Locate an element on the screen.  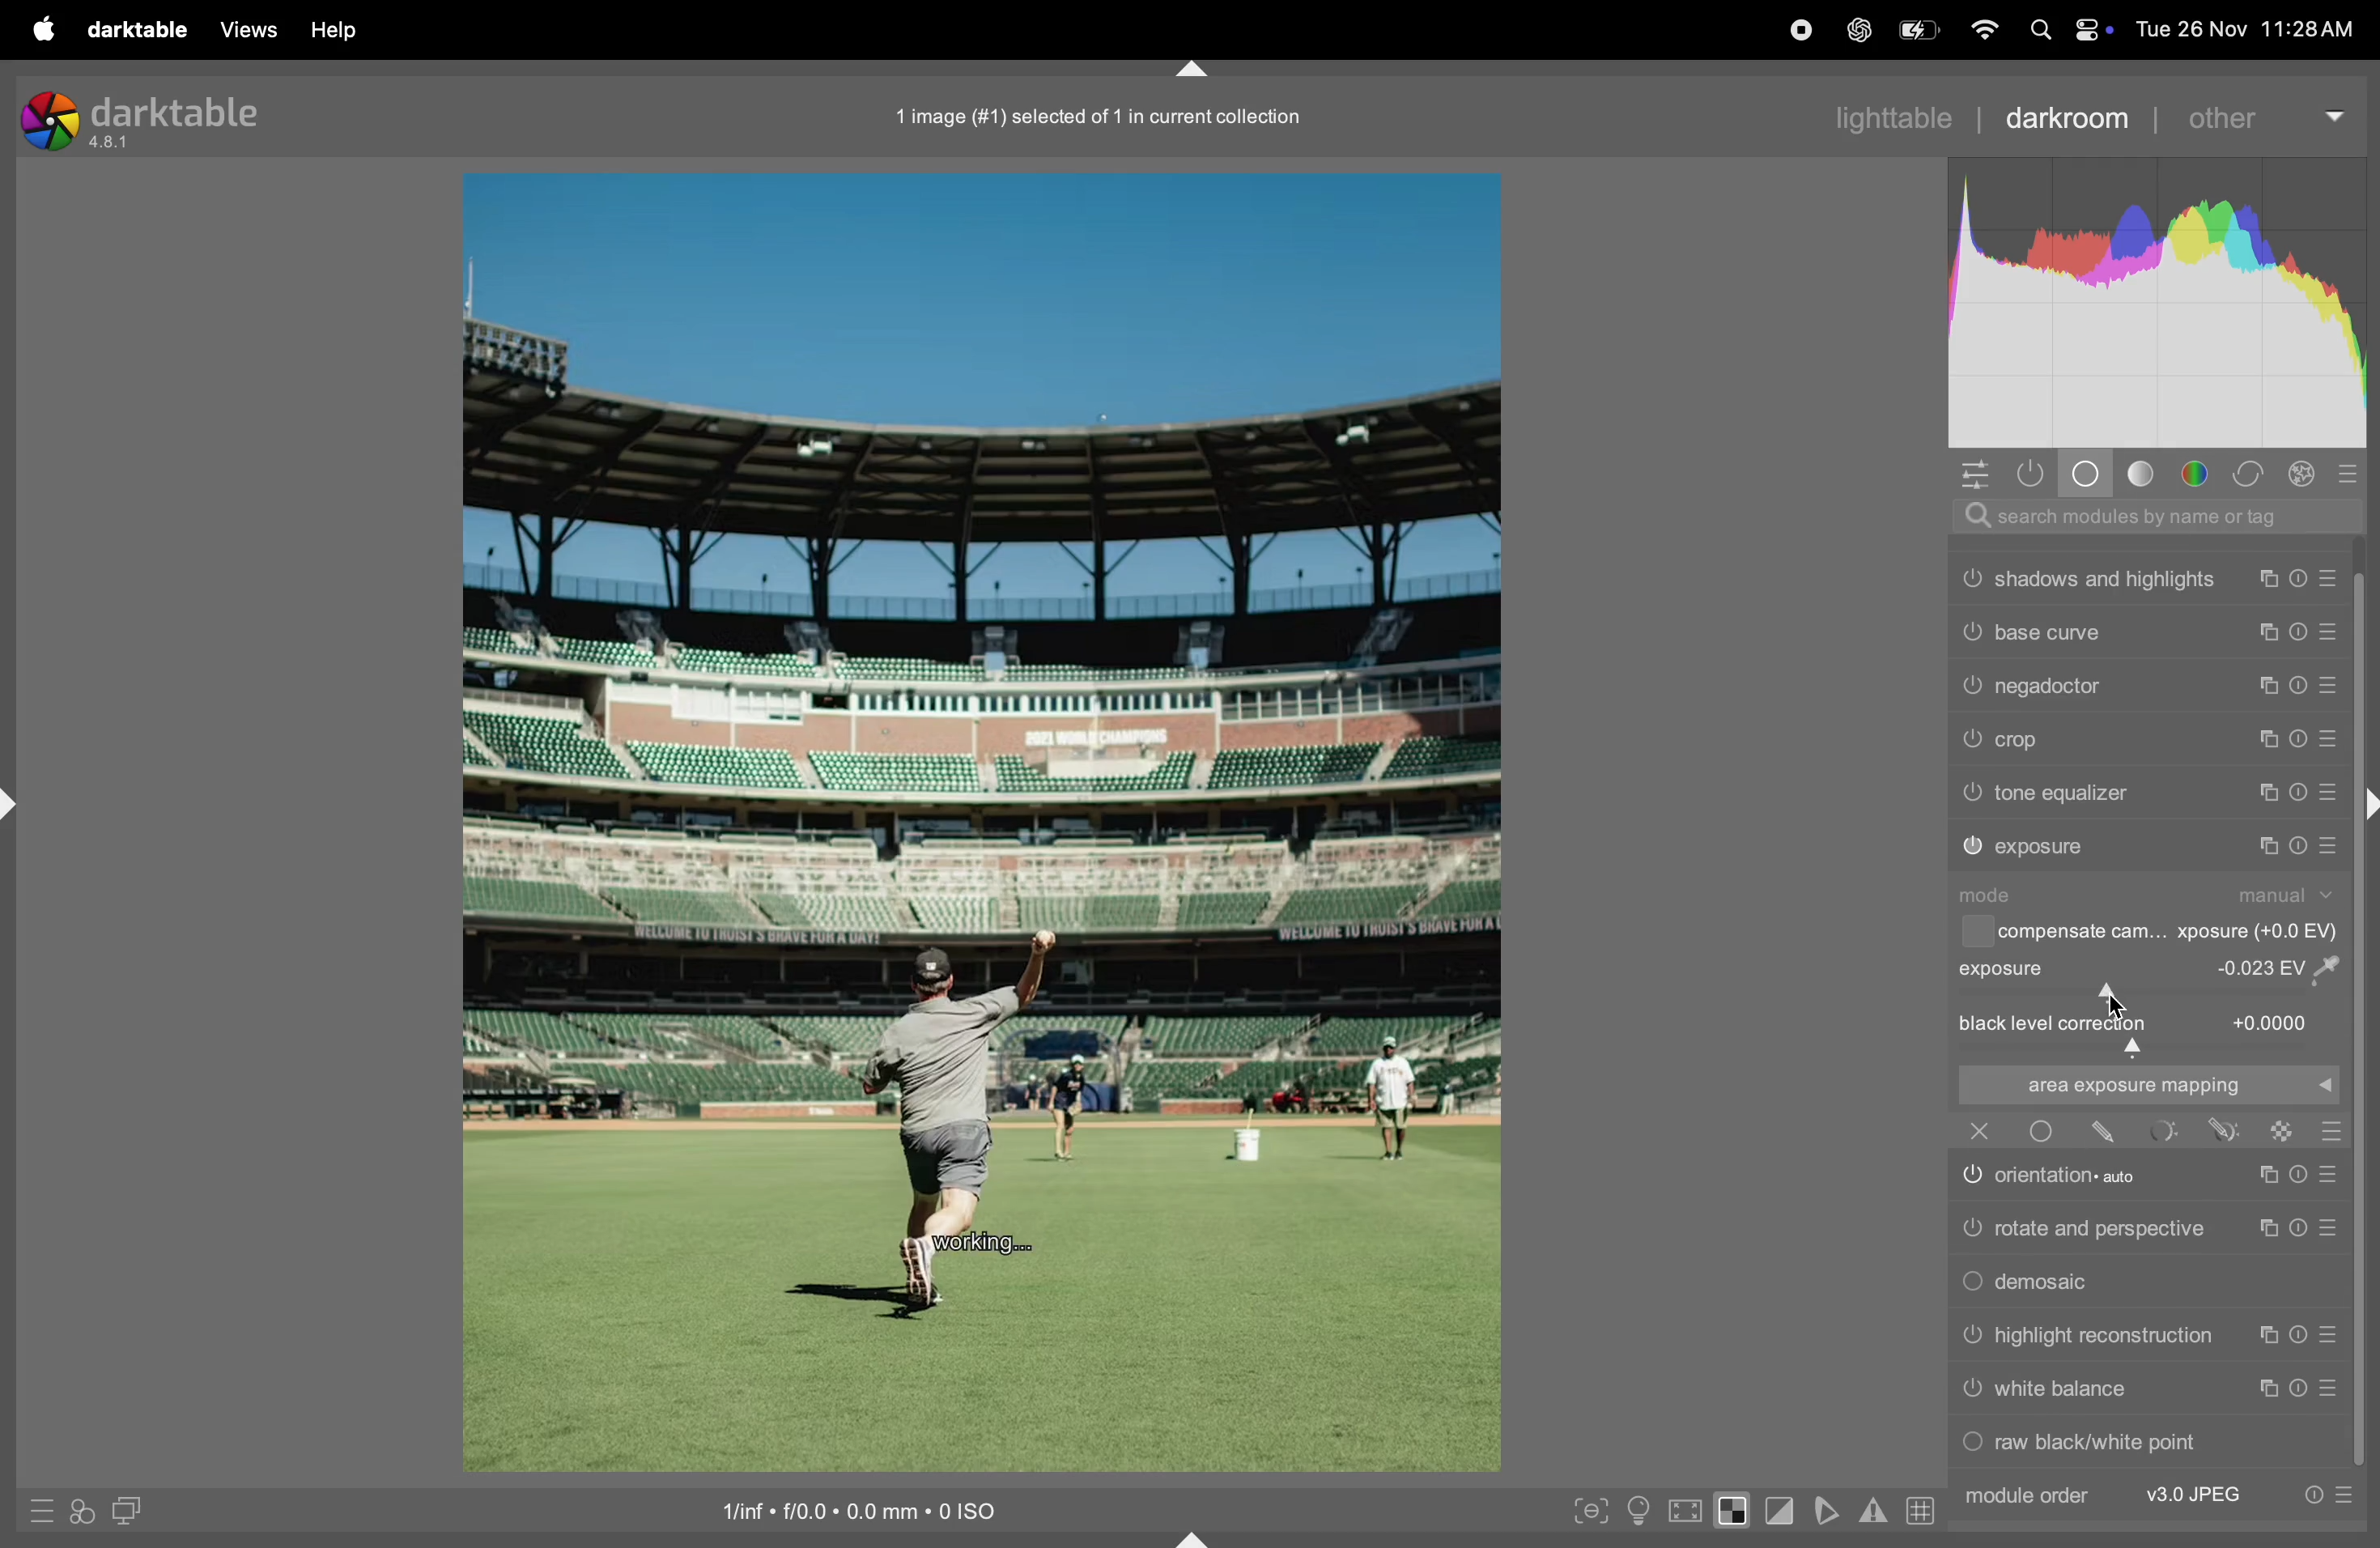
Presets is located at coordinates (2345, 1496).